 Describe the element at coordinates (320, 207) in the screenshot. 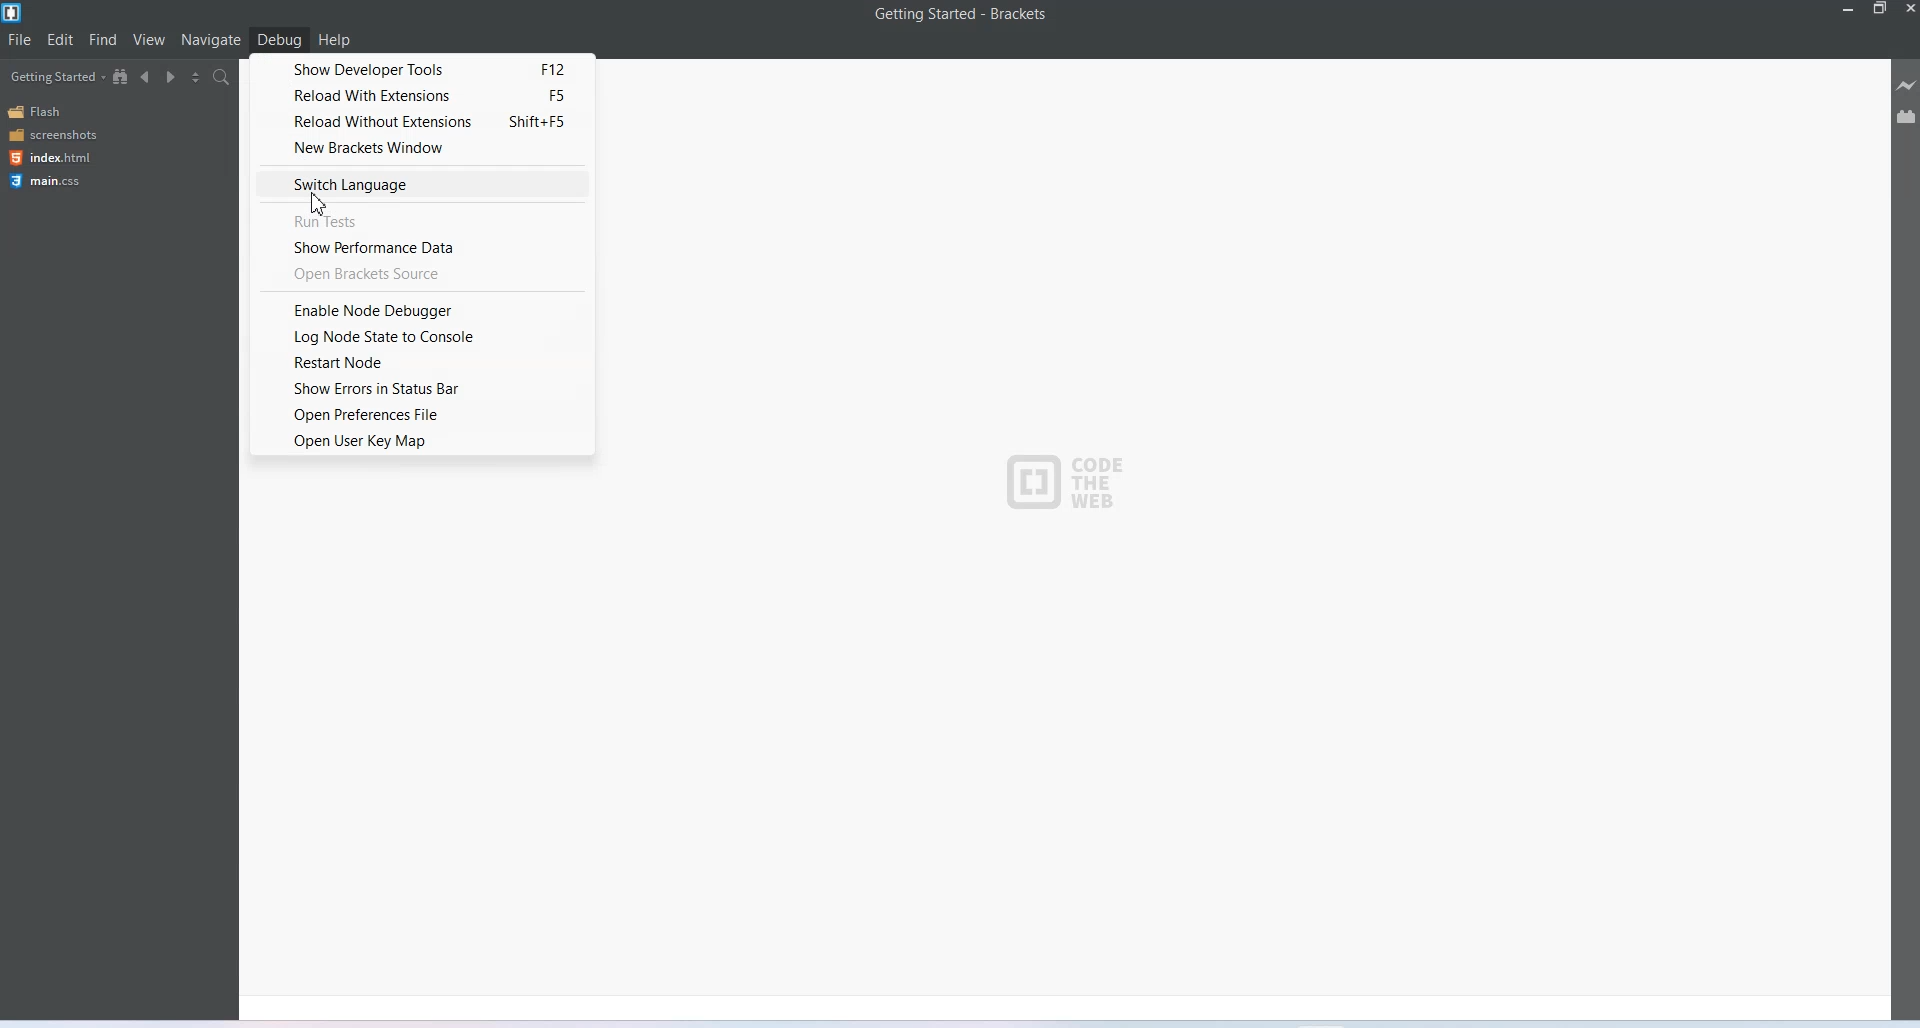

I see `cursor` at that location.